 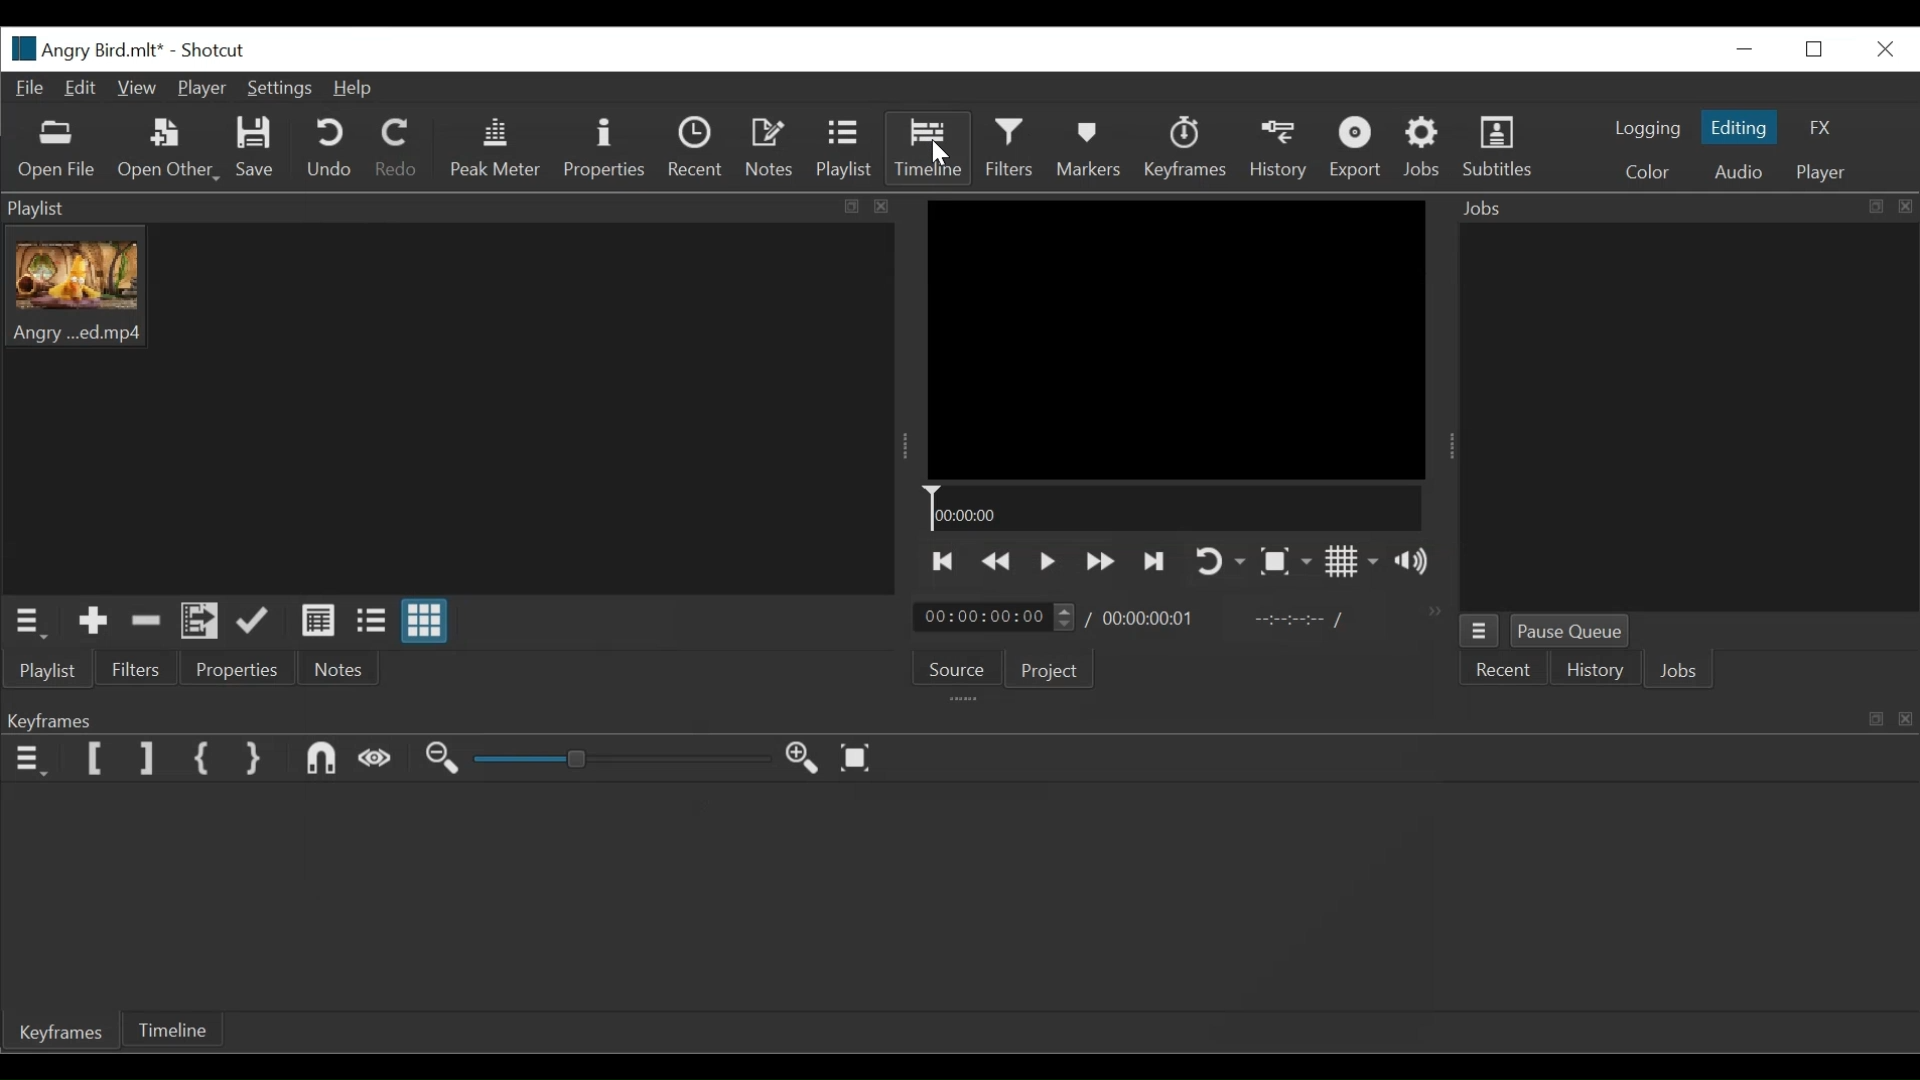 What do you see at coordinates (1172, 509) in the screenshot?
I see `Timeline` at bounding box center [1172, 509].